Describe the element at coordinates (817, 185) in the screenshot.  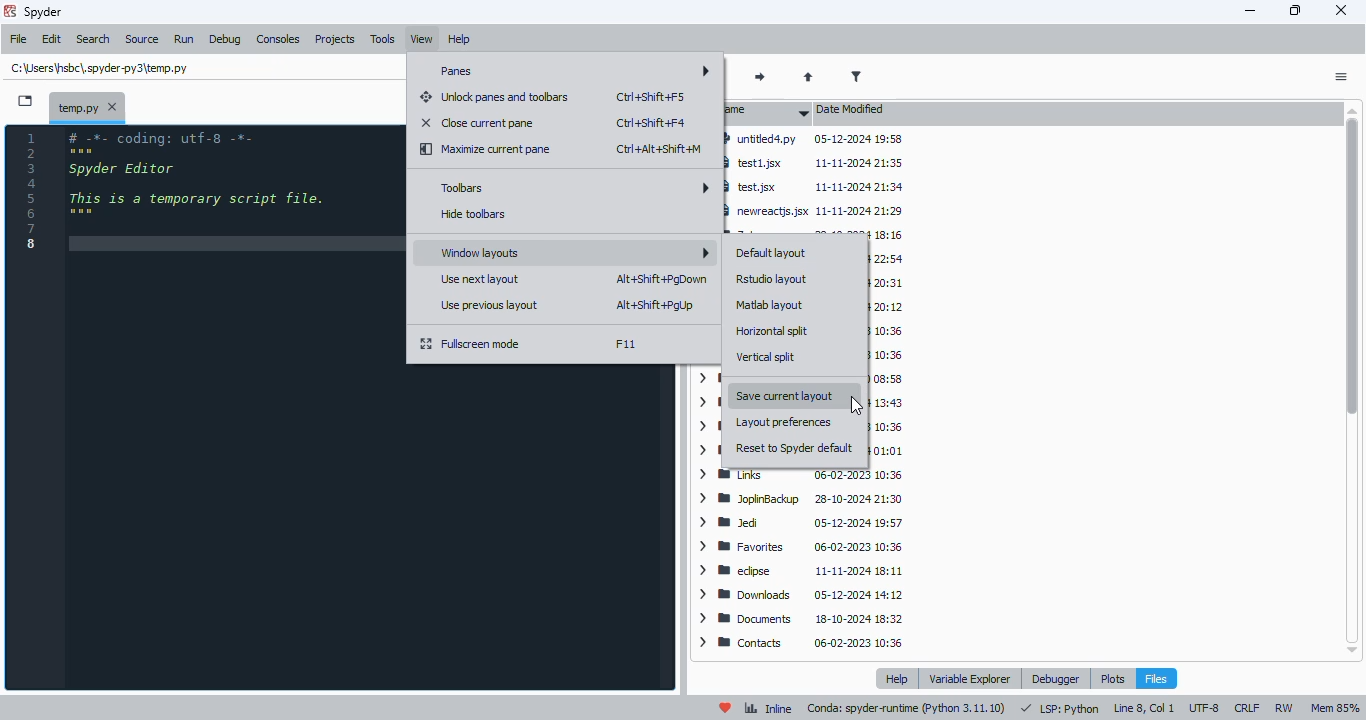
I see `test.jsx` at that location.